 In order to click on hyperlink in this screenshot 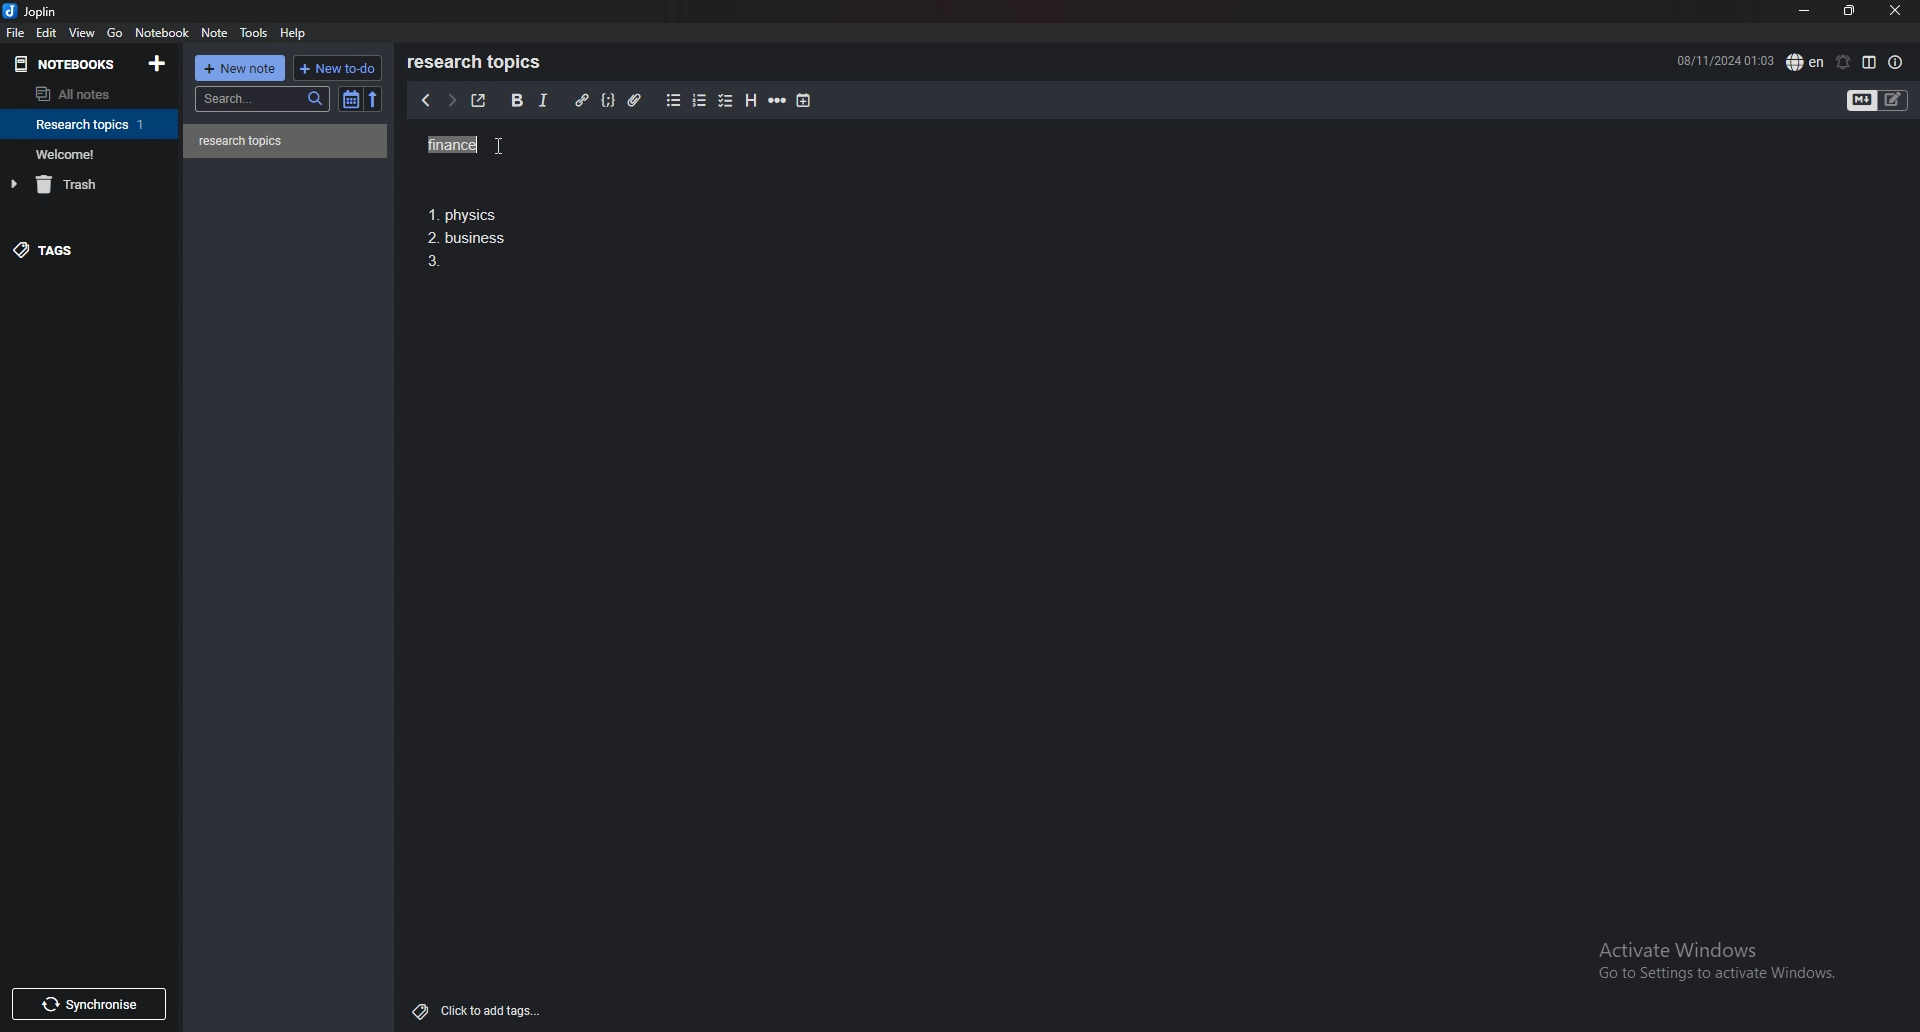, I will do `click(581, 101)`.